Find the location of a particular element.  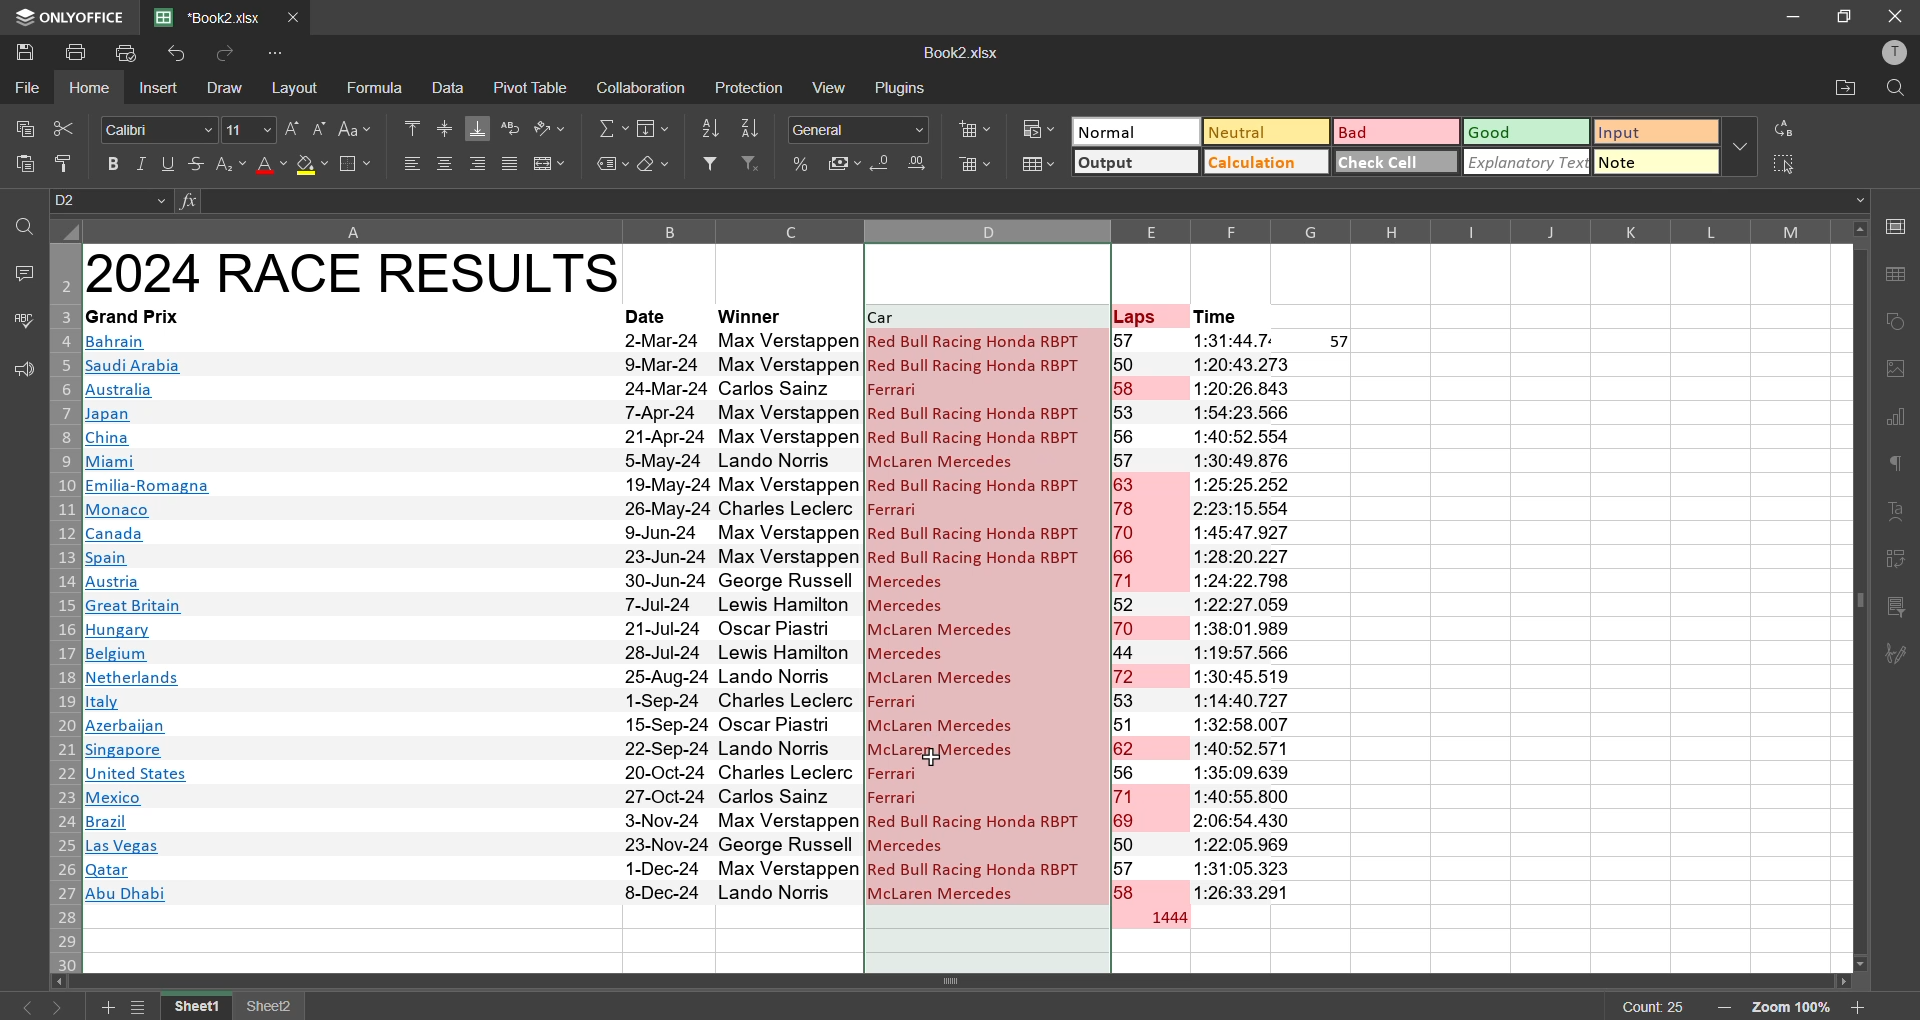

align middle is located at coordinates (445, 126).